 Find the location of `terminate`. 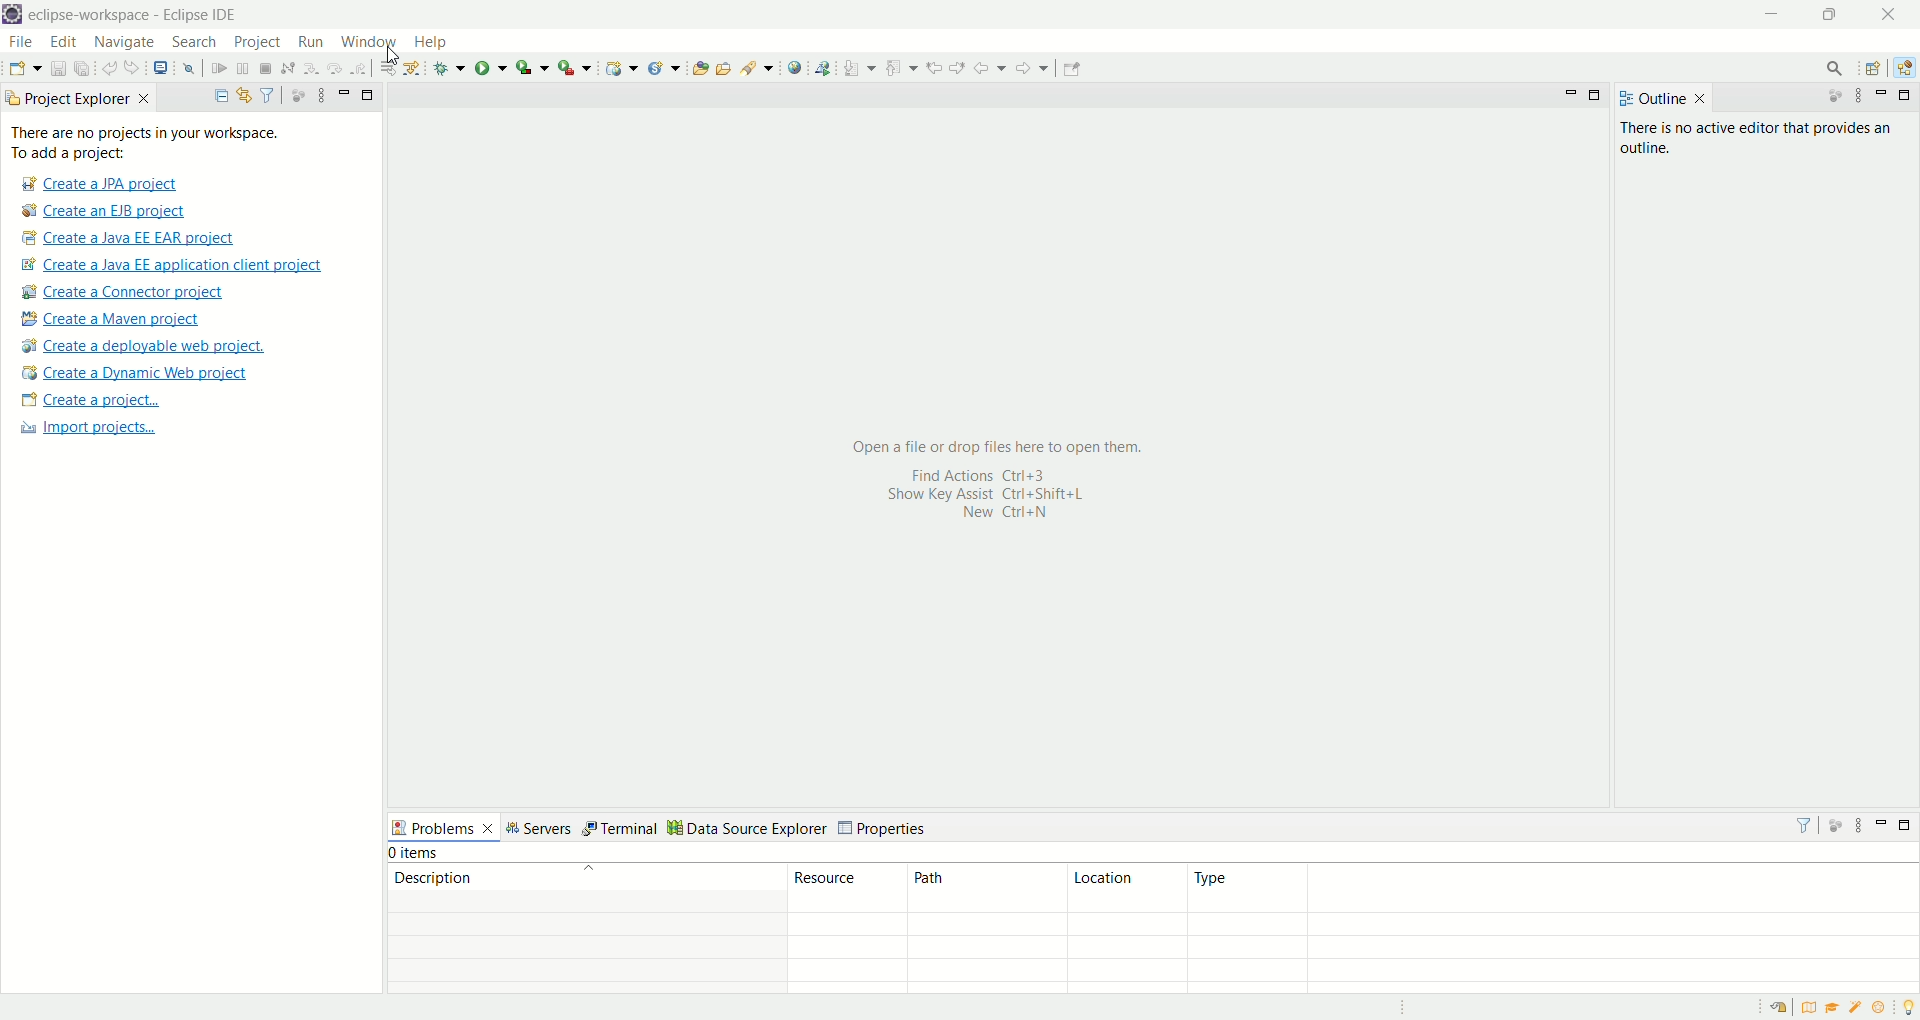

terminate is located at coordinates (265, 67).